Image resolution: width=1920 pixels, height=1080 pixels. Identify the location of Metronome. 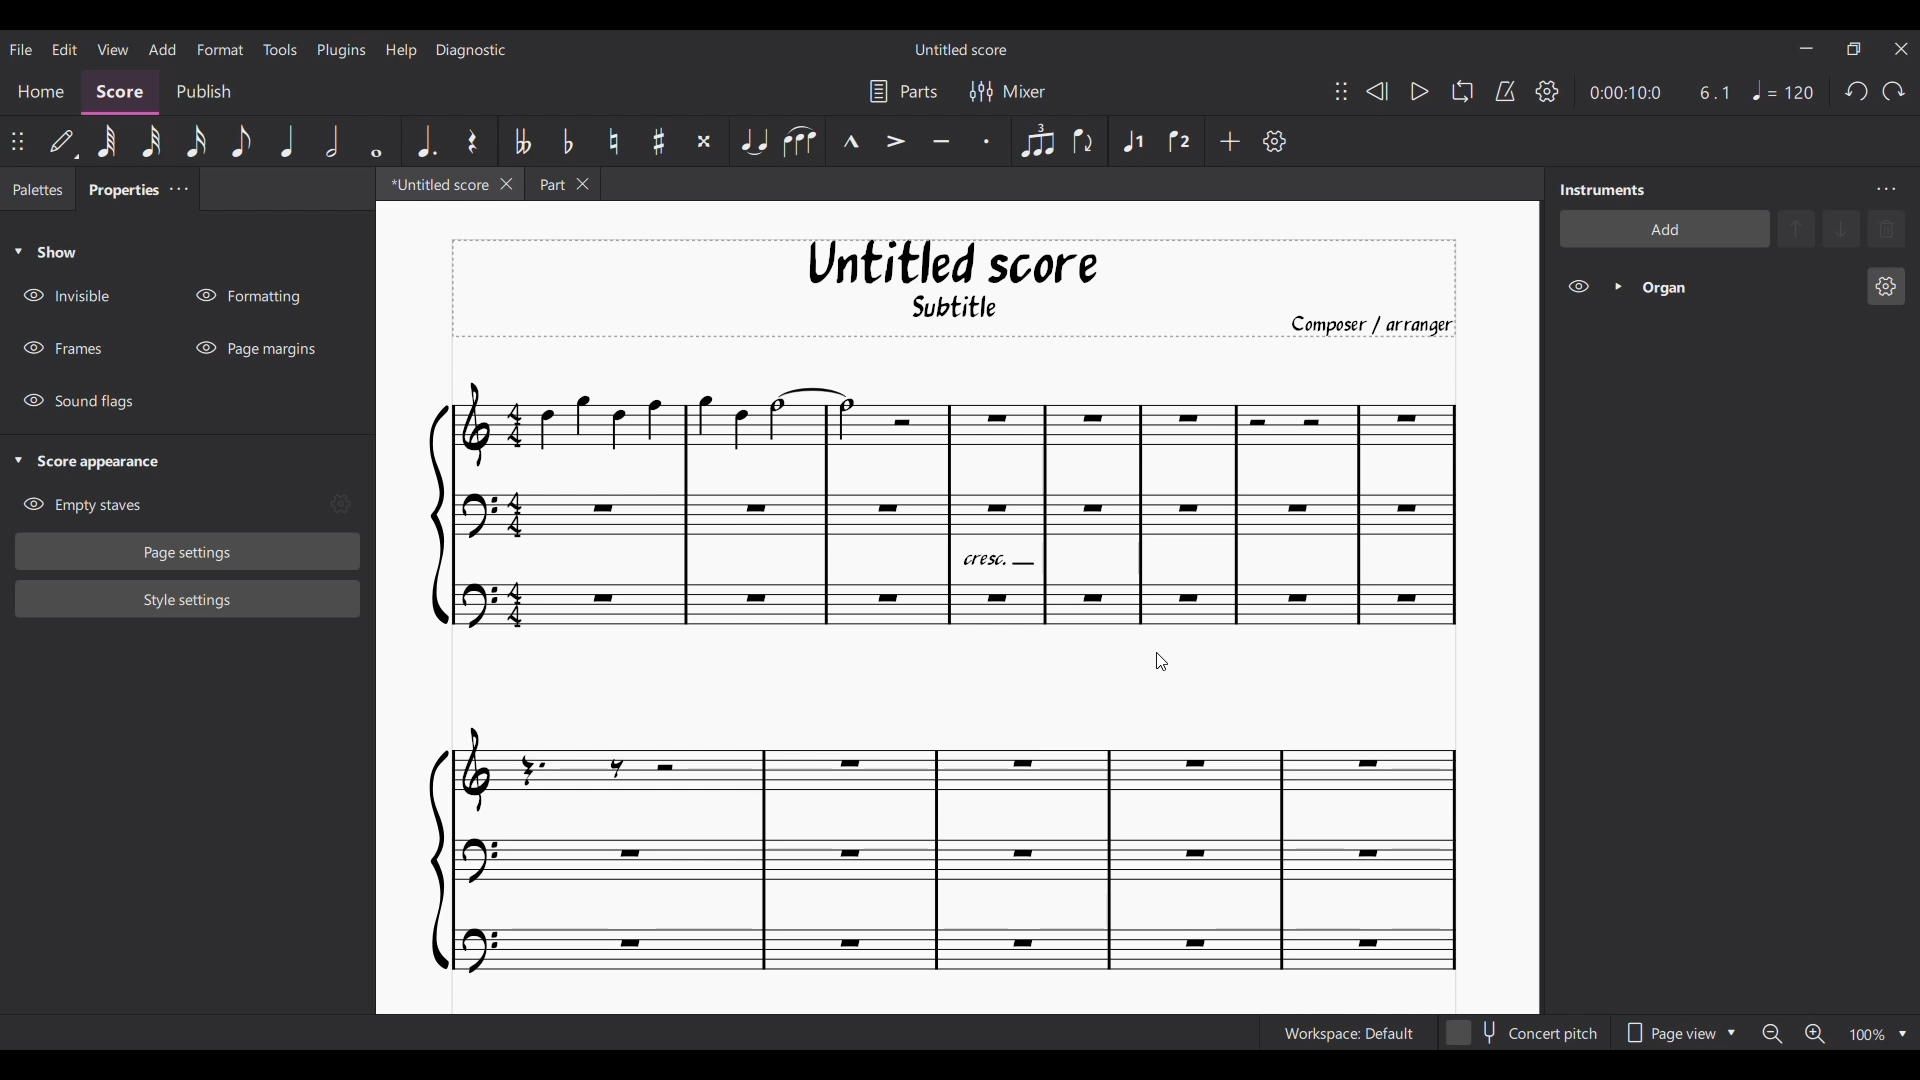
(1505, 92).